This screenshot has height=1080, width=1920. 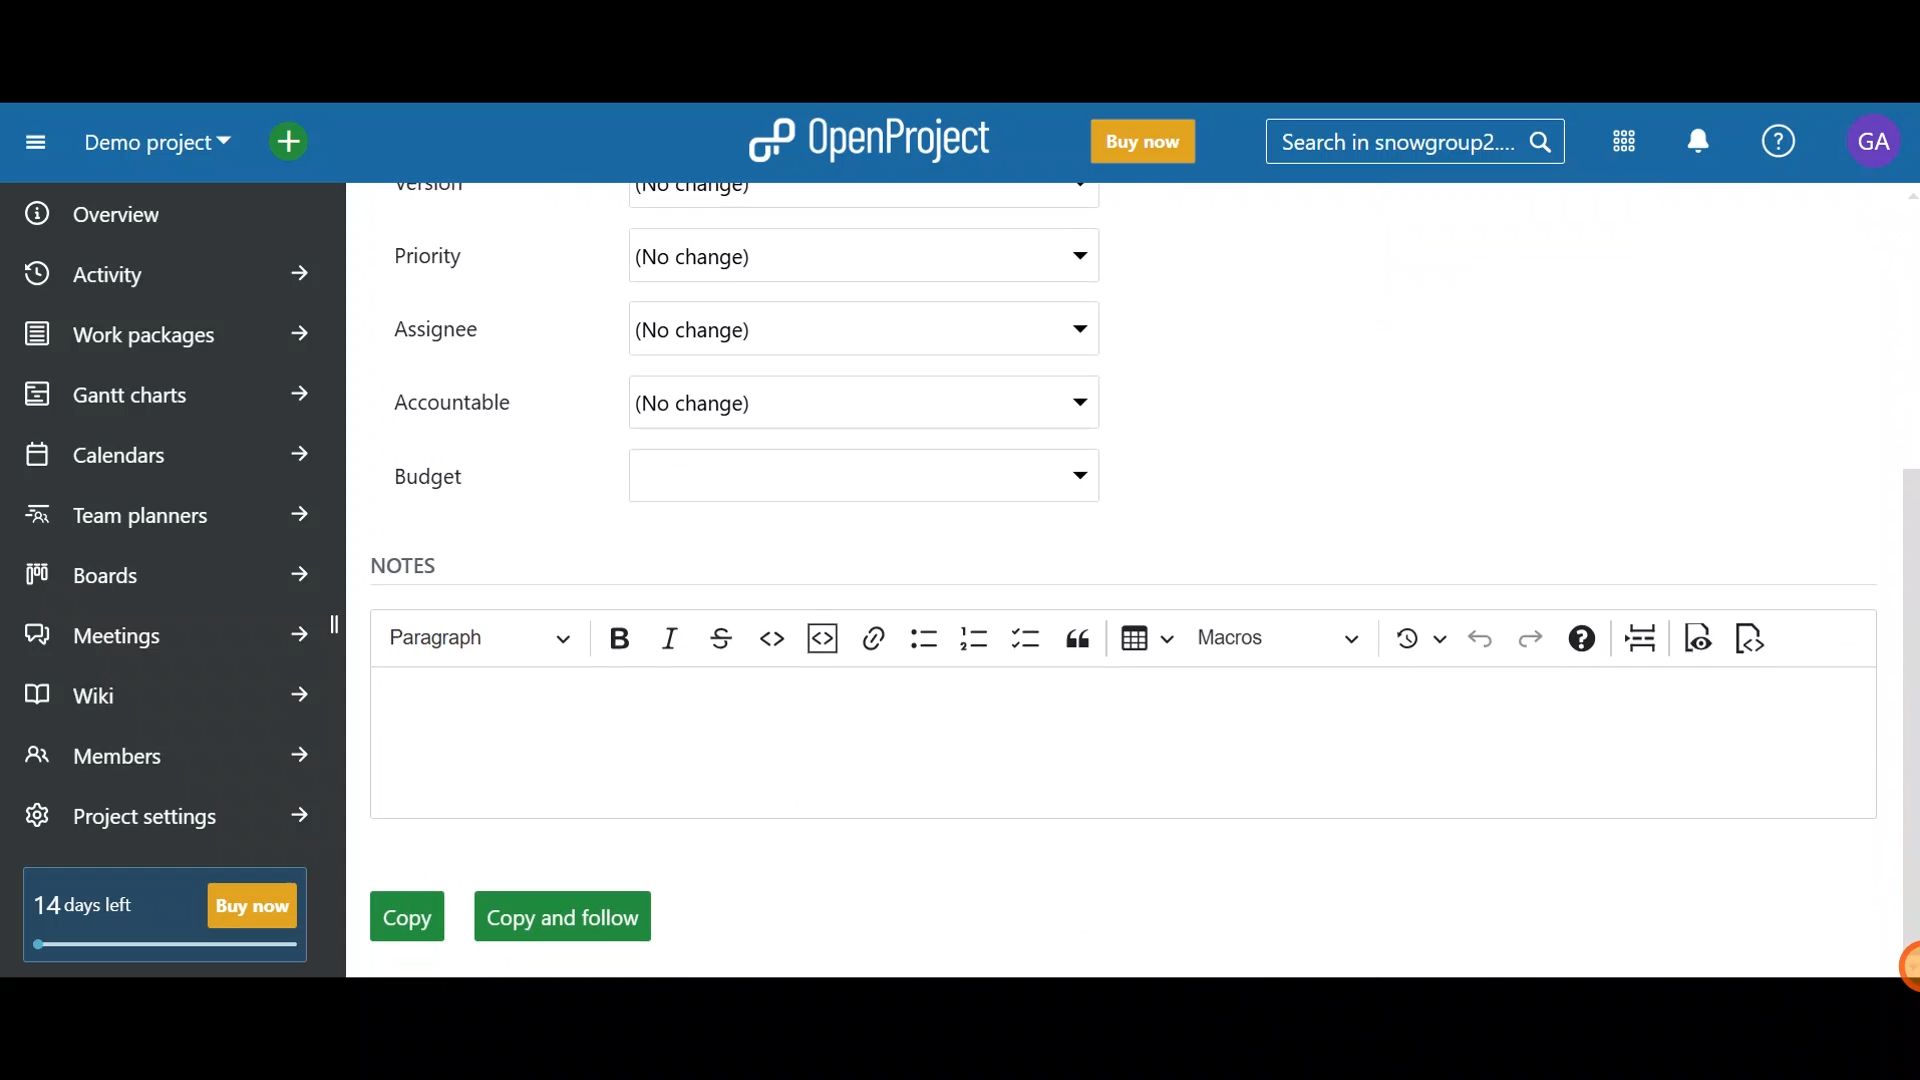 What do you see at coordinates (1076, 640) in the screenshot?
I see `Block quote` at bounding box center [1076, 640].